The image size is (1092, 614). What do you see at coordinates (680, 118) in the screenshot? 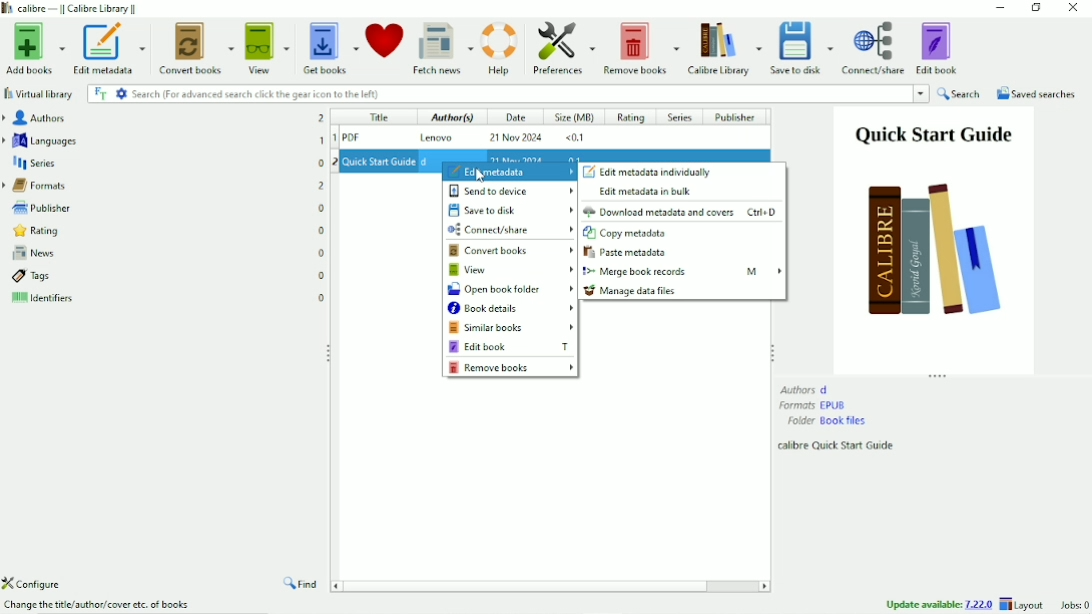
I see `Series` at bounding box center [680, 118].